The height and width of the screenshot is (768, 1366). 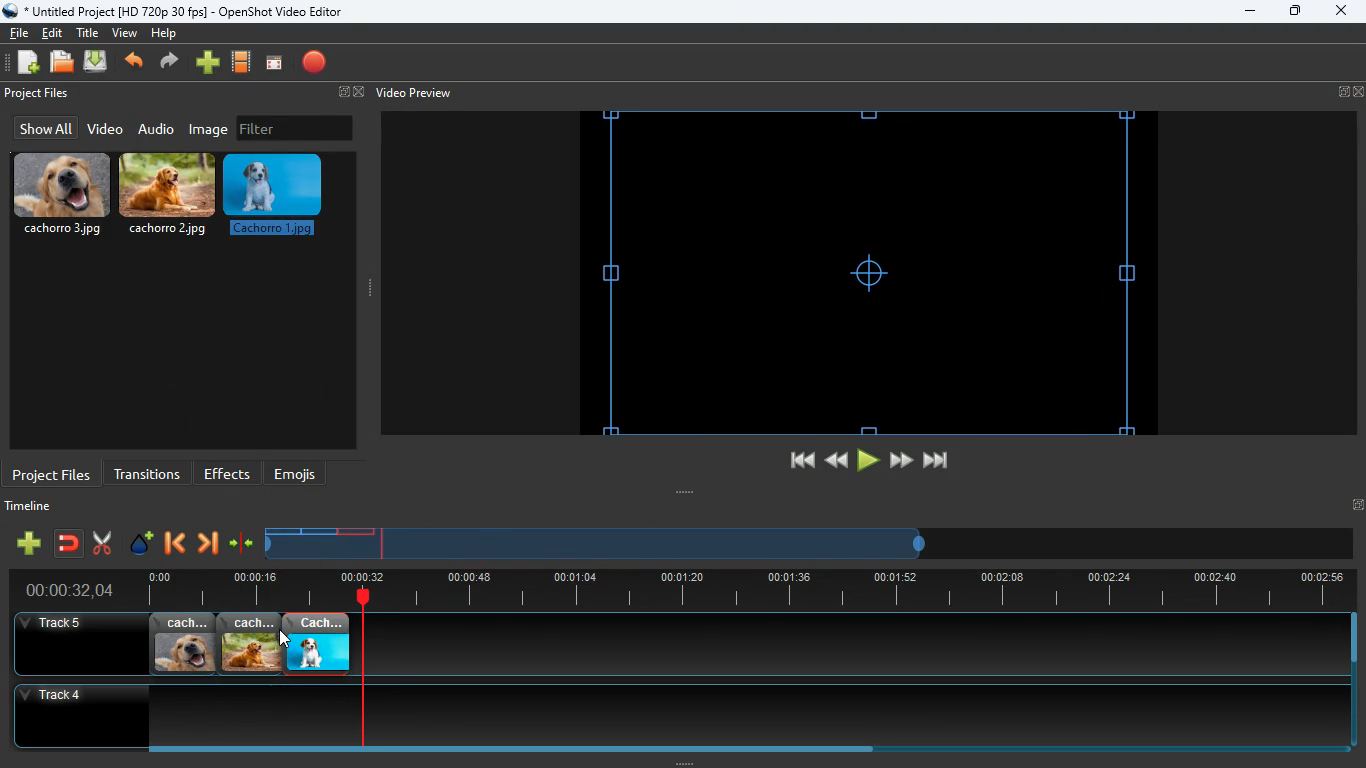 I want to click on show all, so click(x=43, y=128).